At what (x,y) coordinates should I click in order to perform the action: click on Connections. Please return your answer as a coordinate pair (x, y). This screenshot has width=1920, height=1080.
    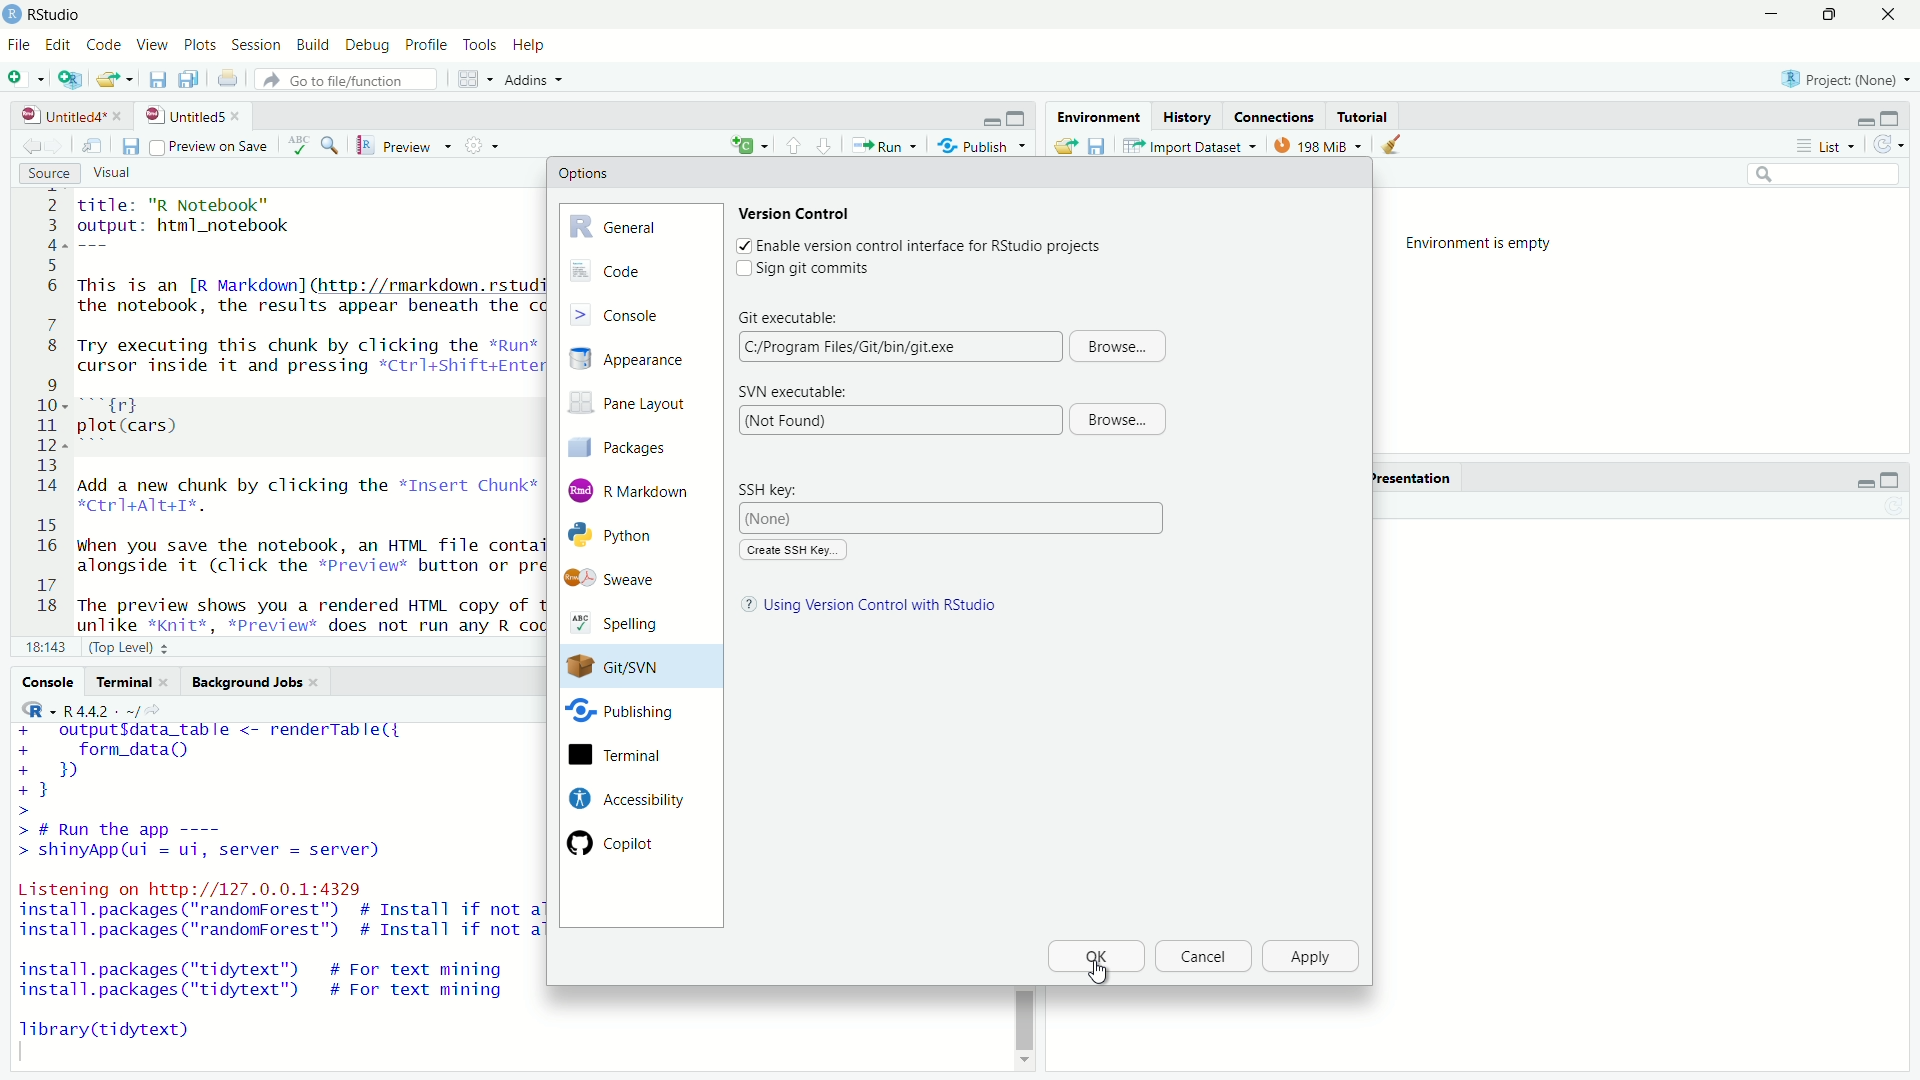
    Looking at the image, I should click on (1274, 116).